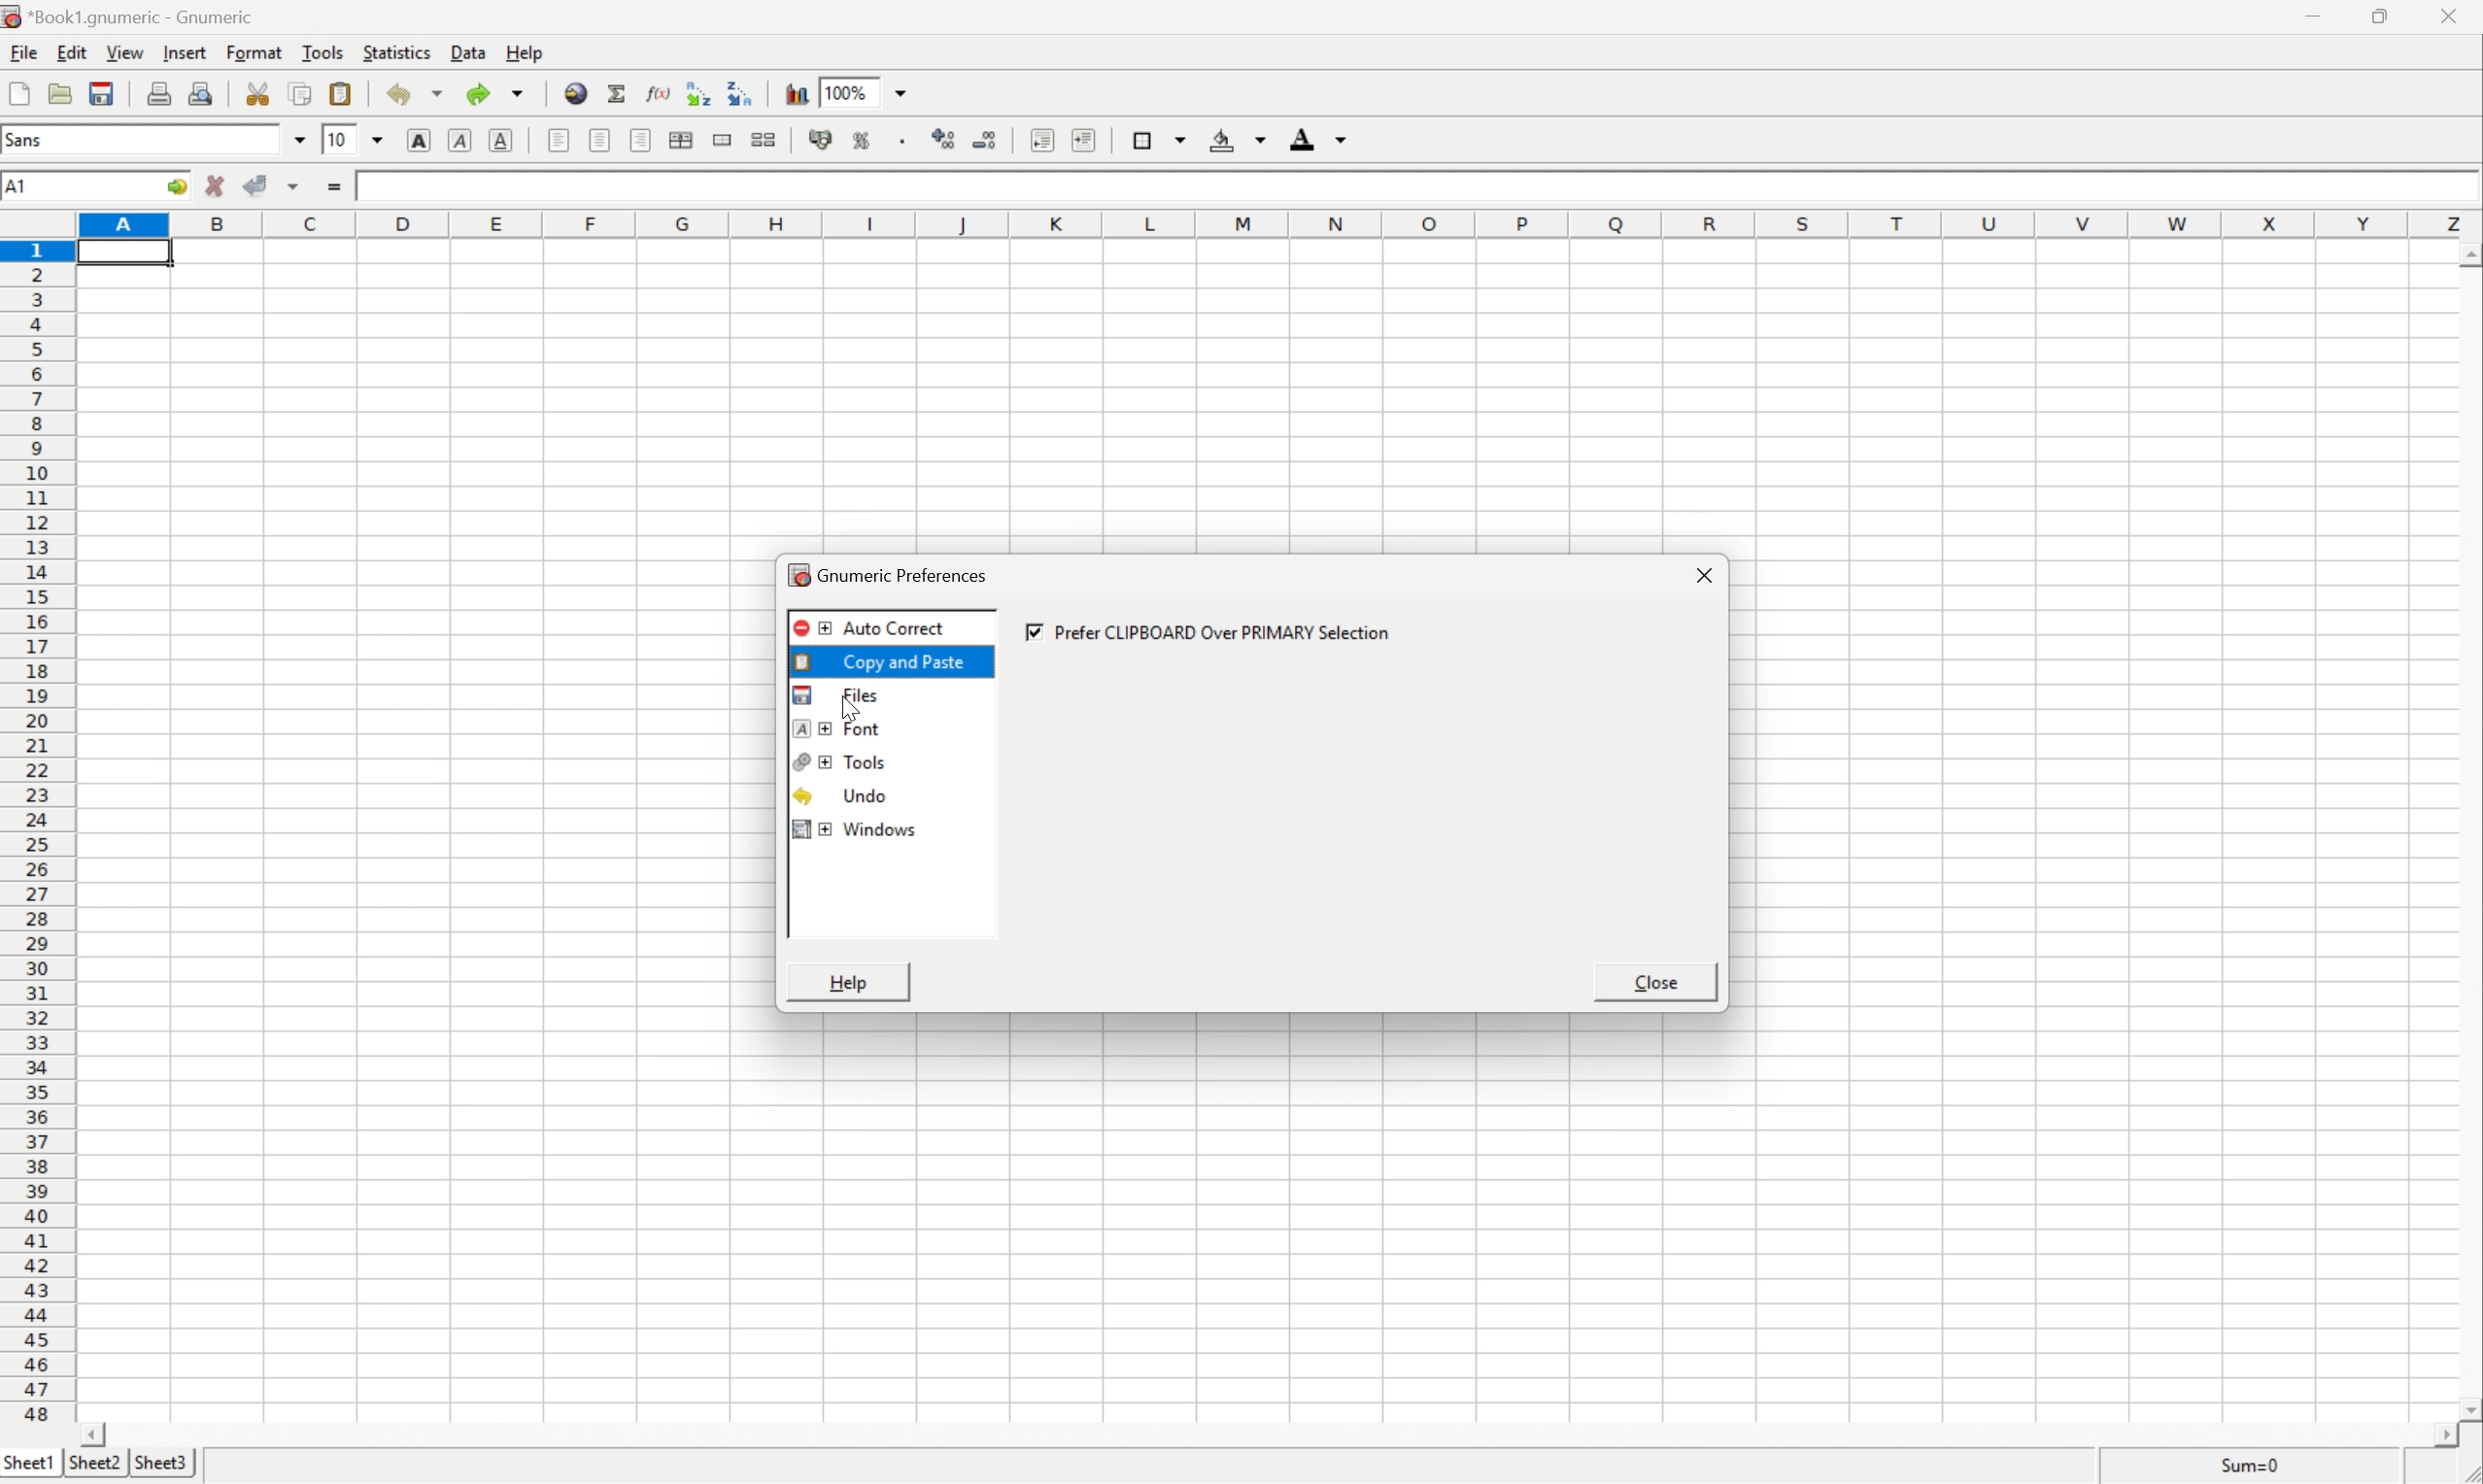 The image size is (2483, 1484). I want to click on cut, so click(256, 92).